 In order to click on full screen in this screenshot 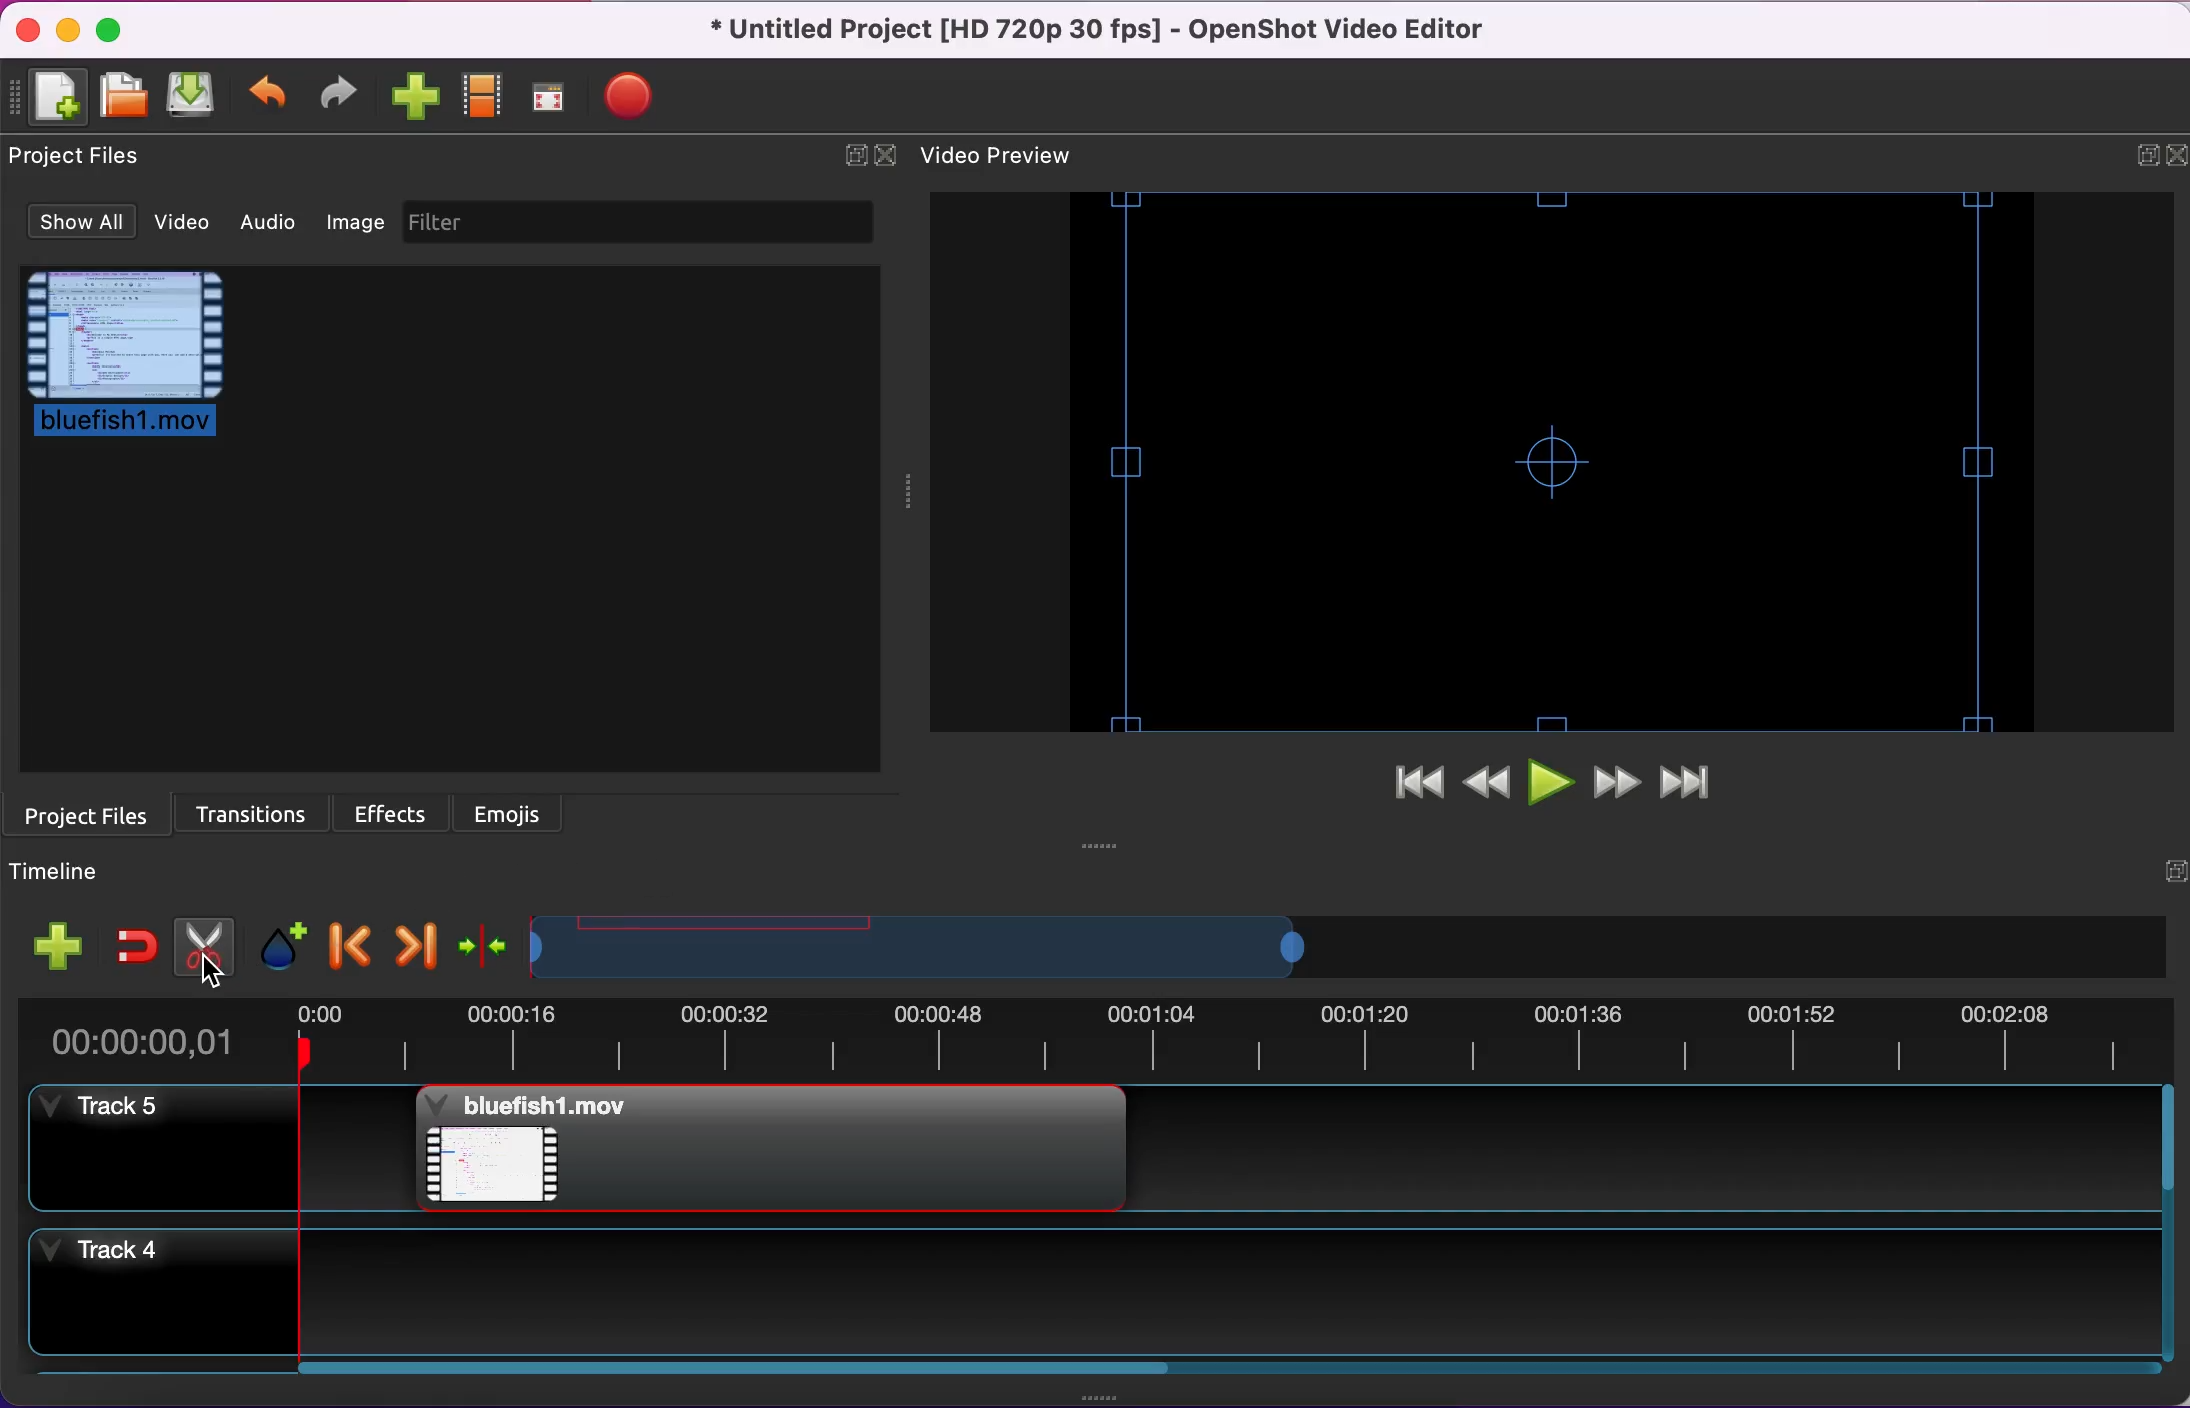, I will do `click(552, 97)`.